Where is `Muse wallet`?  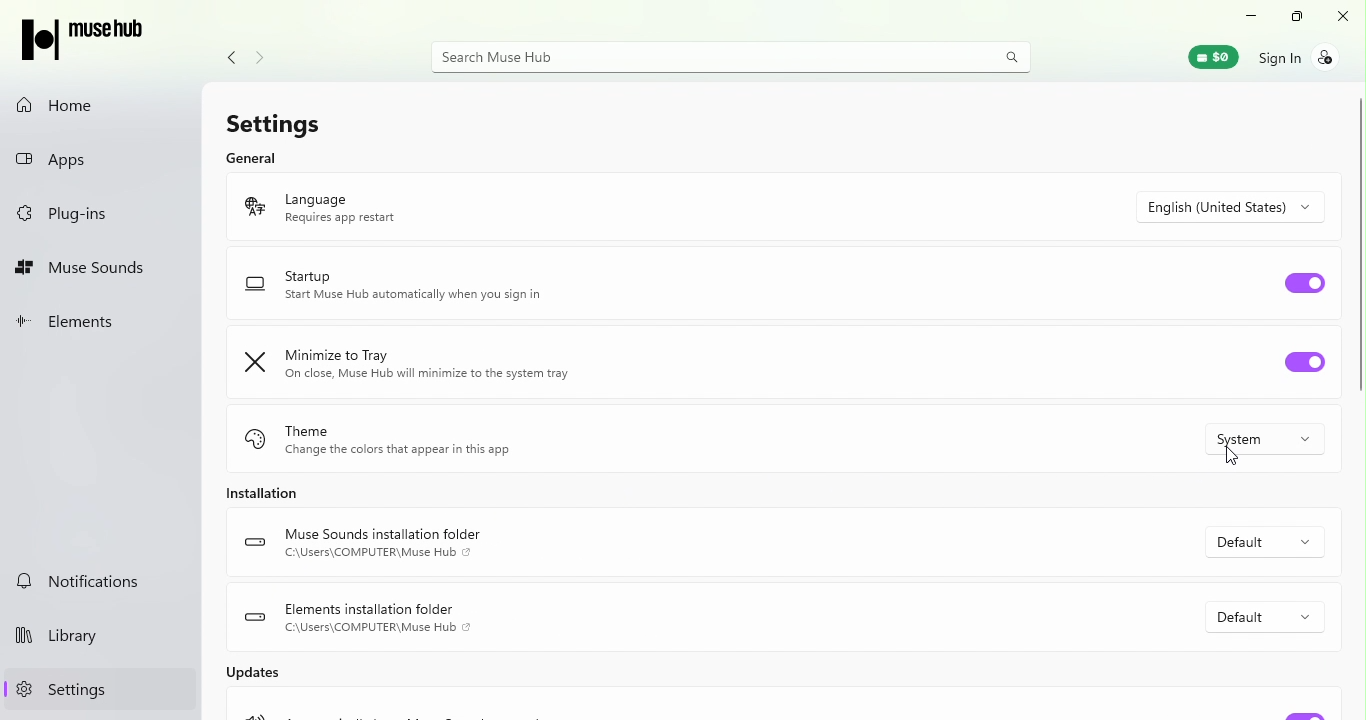
Muse wallet is located at coordinates (1215, 56).